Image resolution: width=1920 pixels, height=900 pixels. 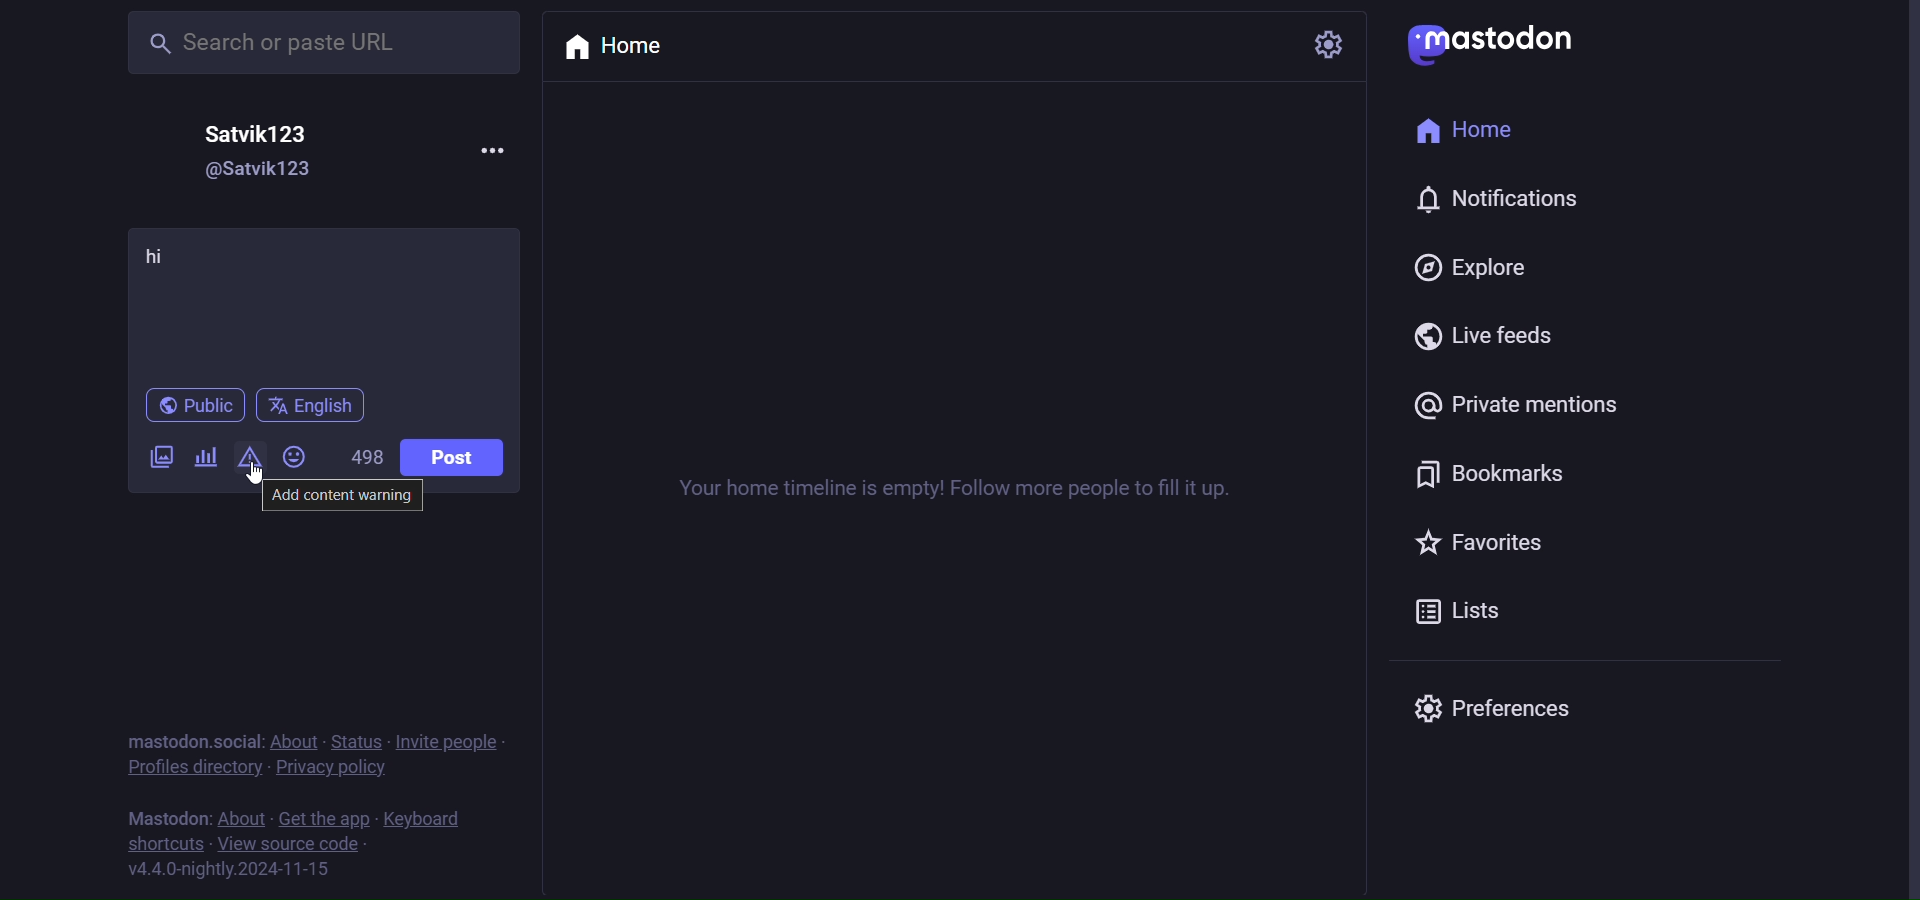 I want to click on add a poll, so click(x=207, y=456).